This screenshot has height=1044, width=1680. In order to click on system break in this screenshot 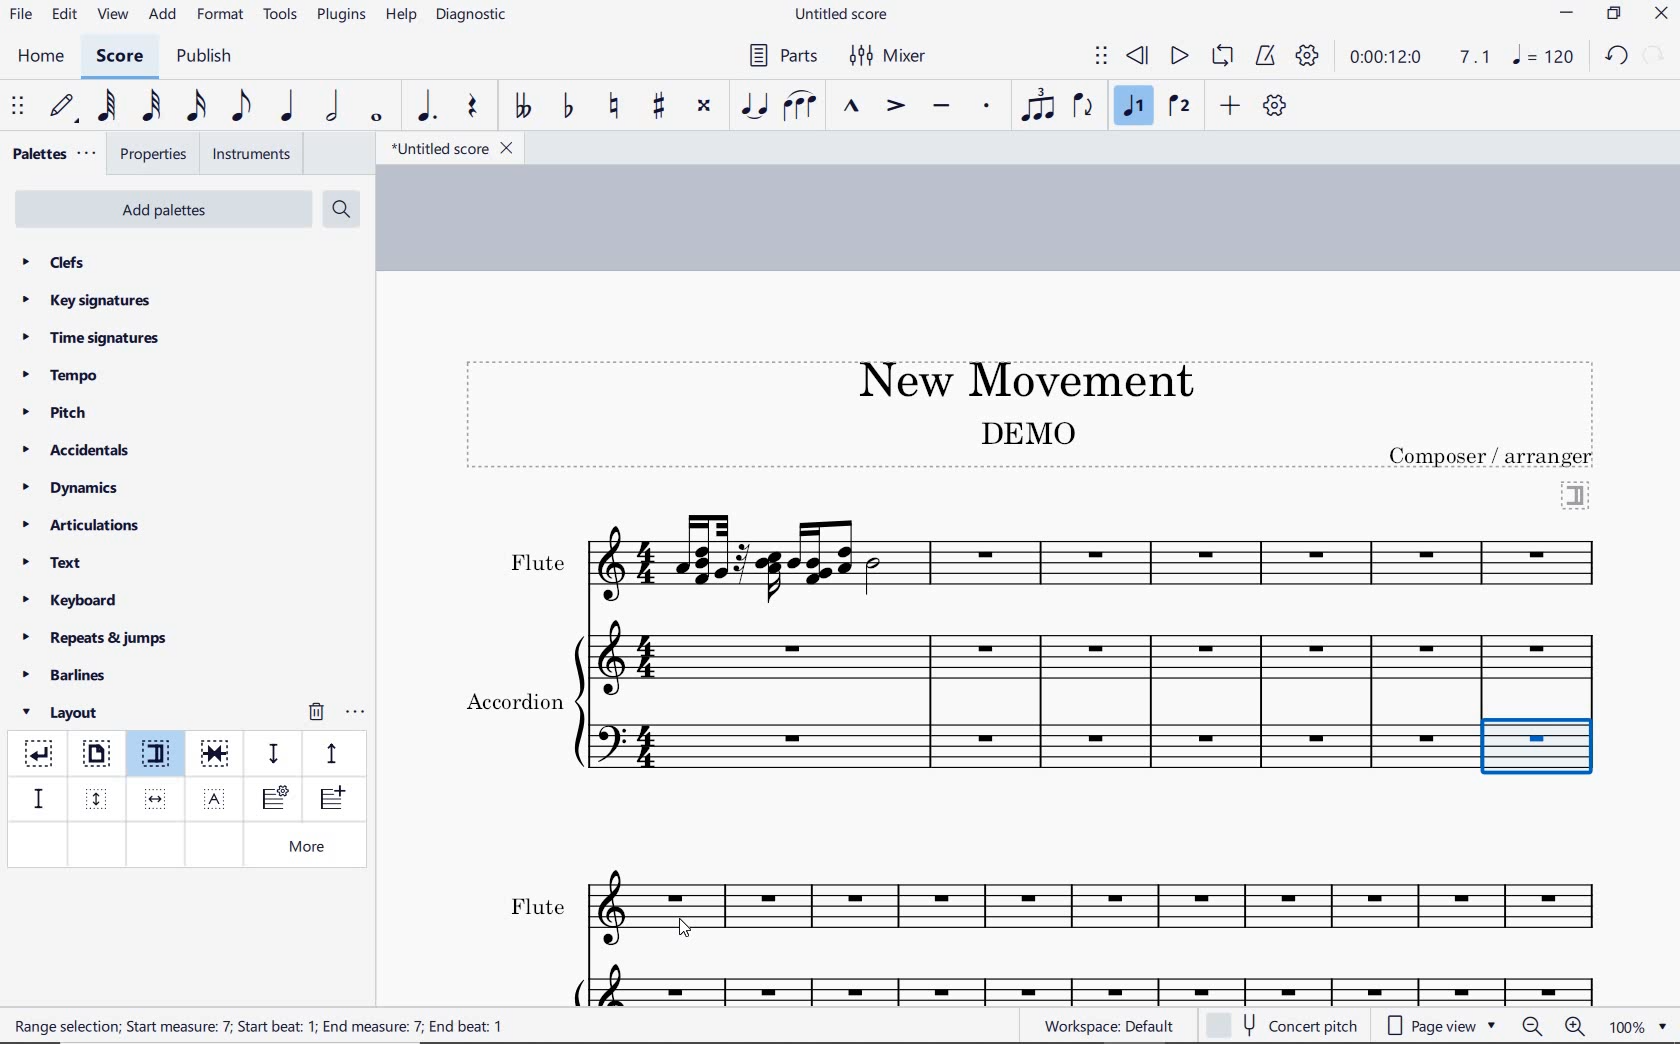, I will do `click(40, 750)`.